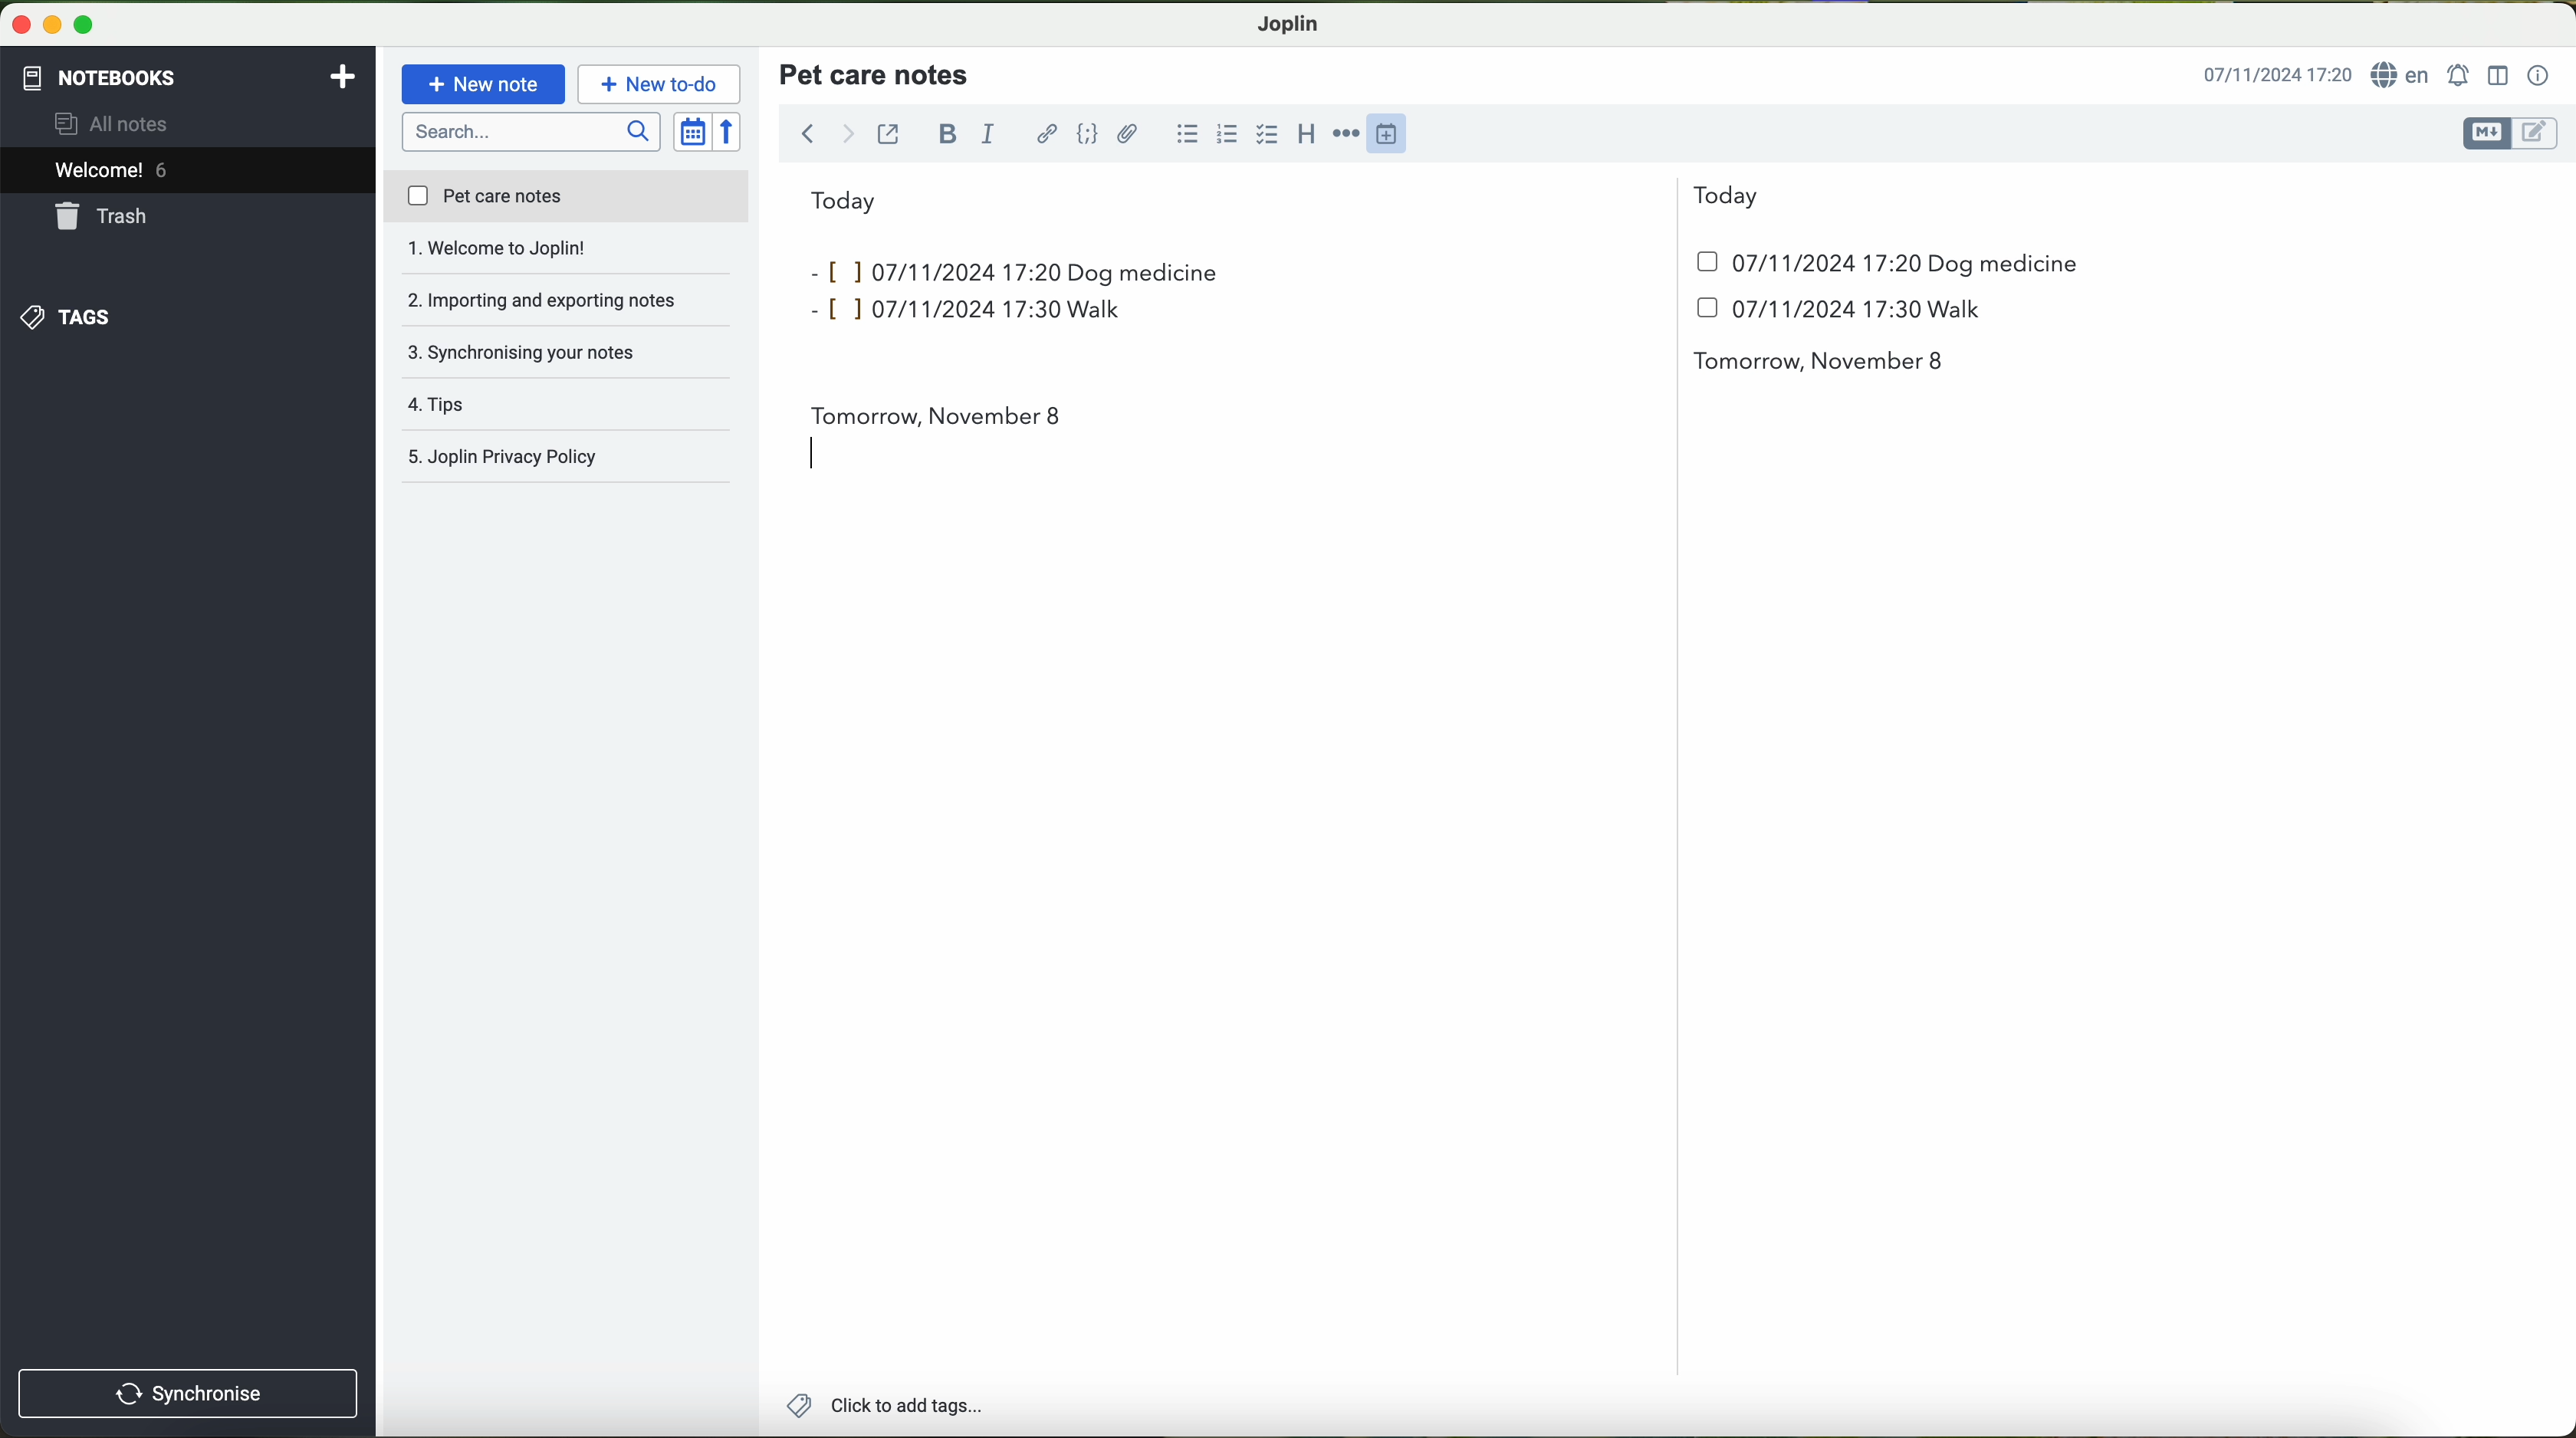 This screenshot has width=2576, height=1438. What do you see at coordinates (567, 254) in the screenshot?
I see `importing and exporting notes` at bounding box center [567, 254].